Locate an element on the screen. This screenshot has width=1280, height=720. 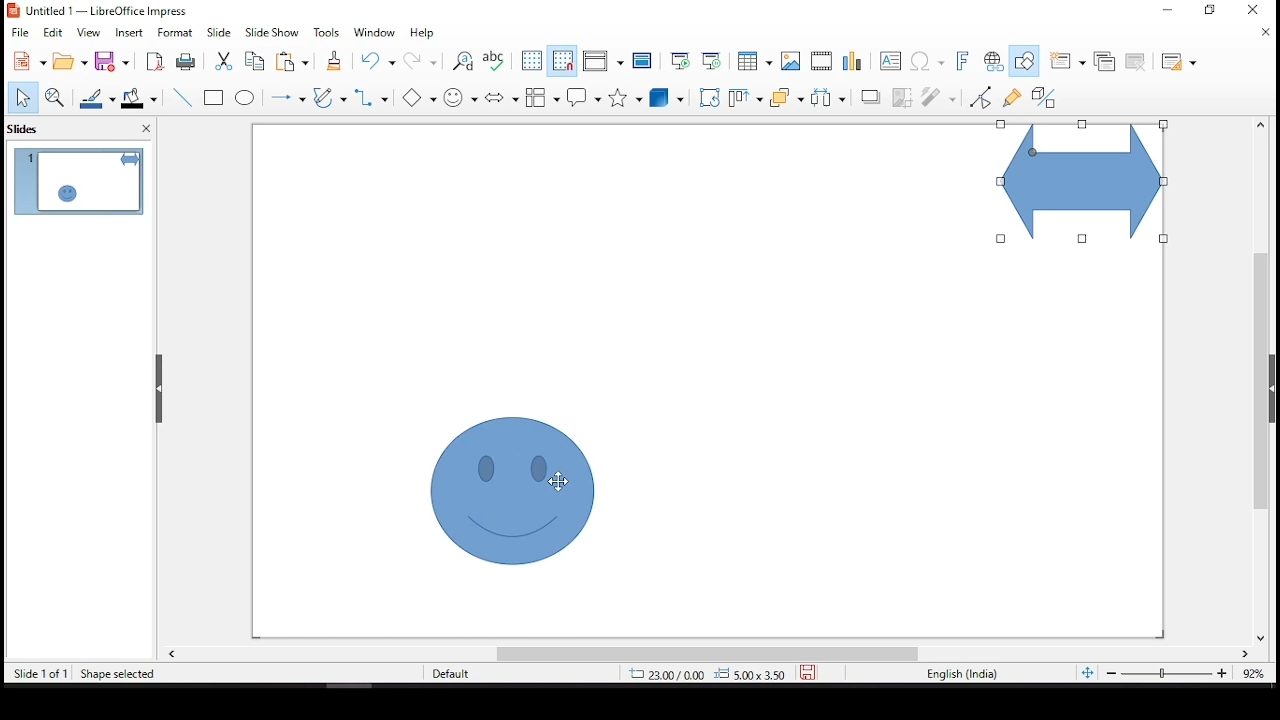
paste is located at coordinates (296, 61).